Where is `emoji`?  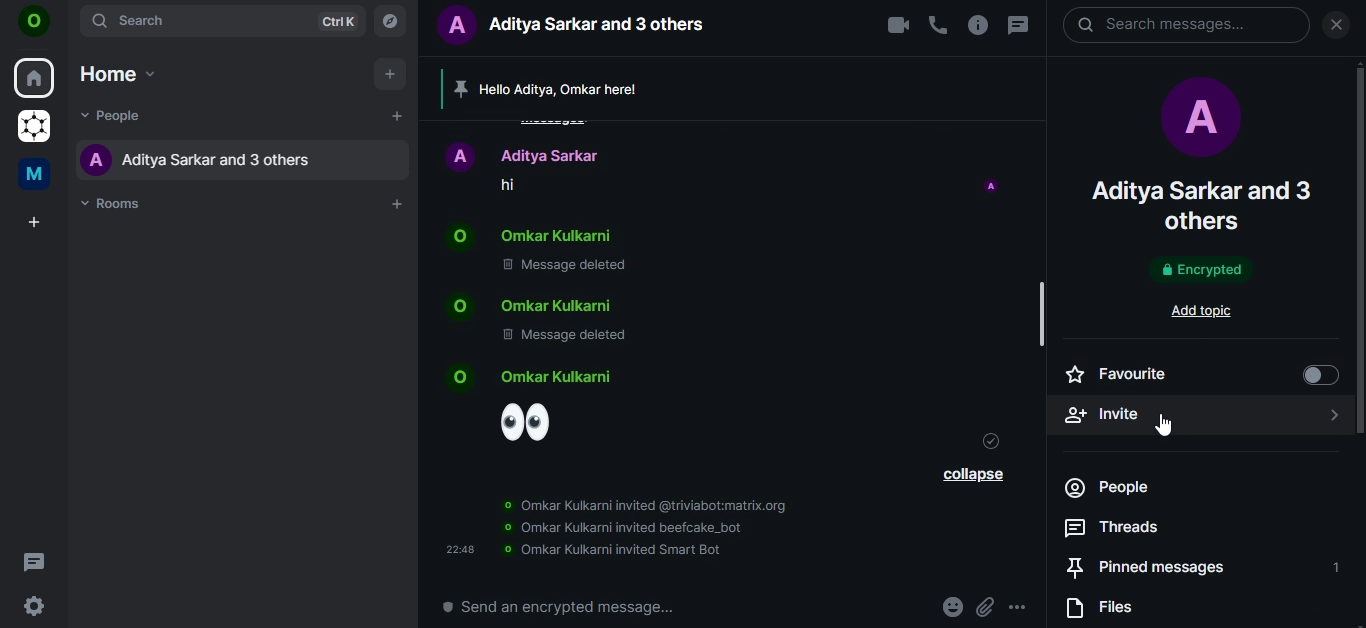
emoji is located at coordinates (540, 406).